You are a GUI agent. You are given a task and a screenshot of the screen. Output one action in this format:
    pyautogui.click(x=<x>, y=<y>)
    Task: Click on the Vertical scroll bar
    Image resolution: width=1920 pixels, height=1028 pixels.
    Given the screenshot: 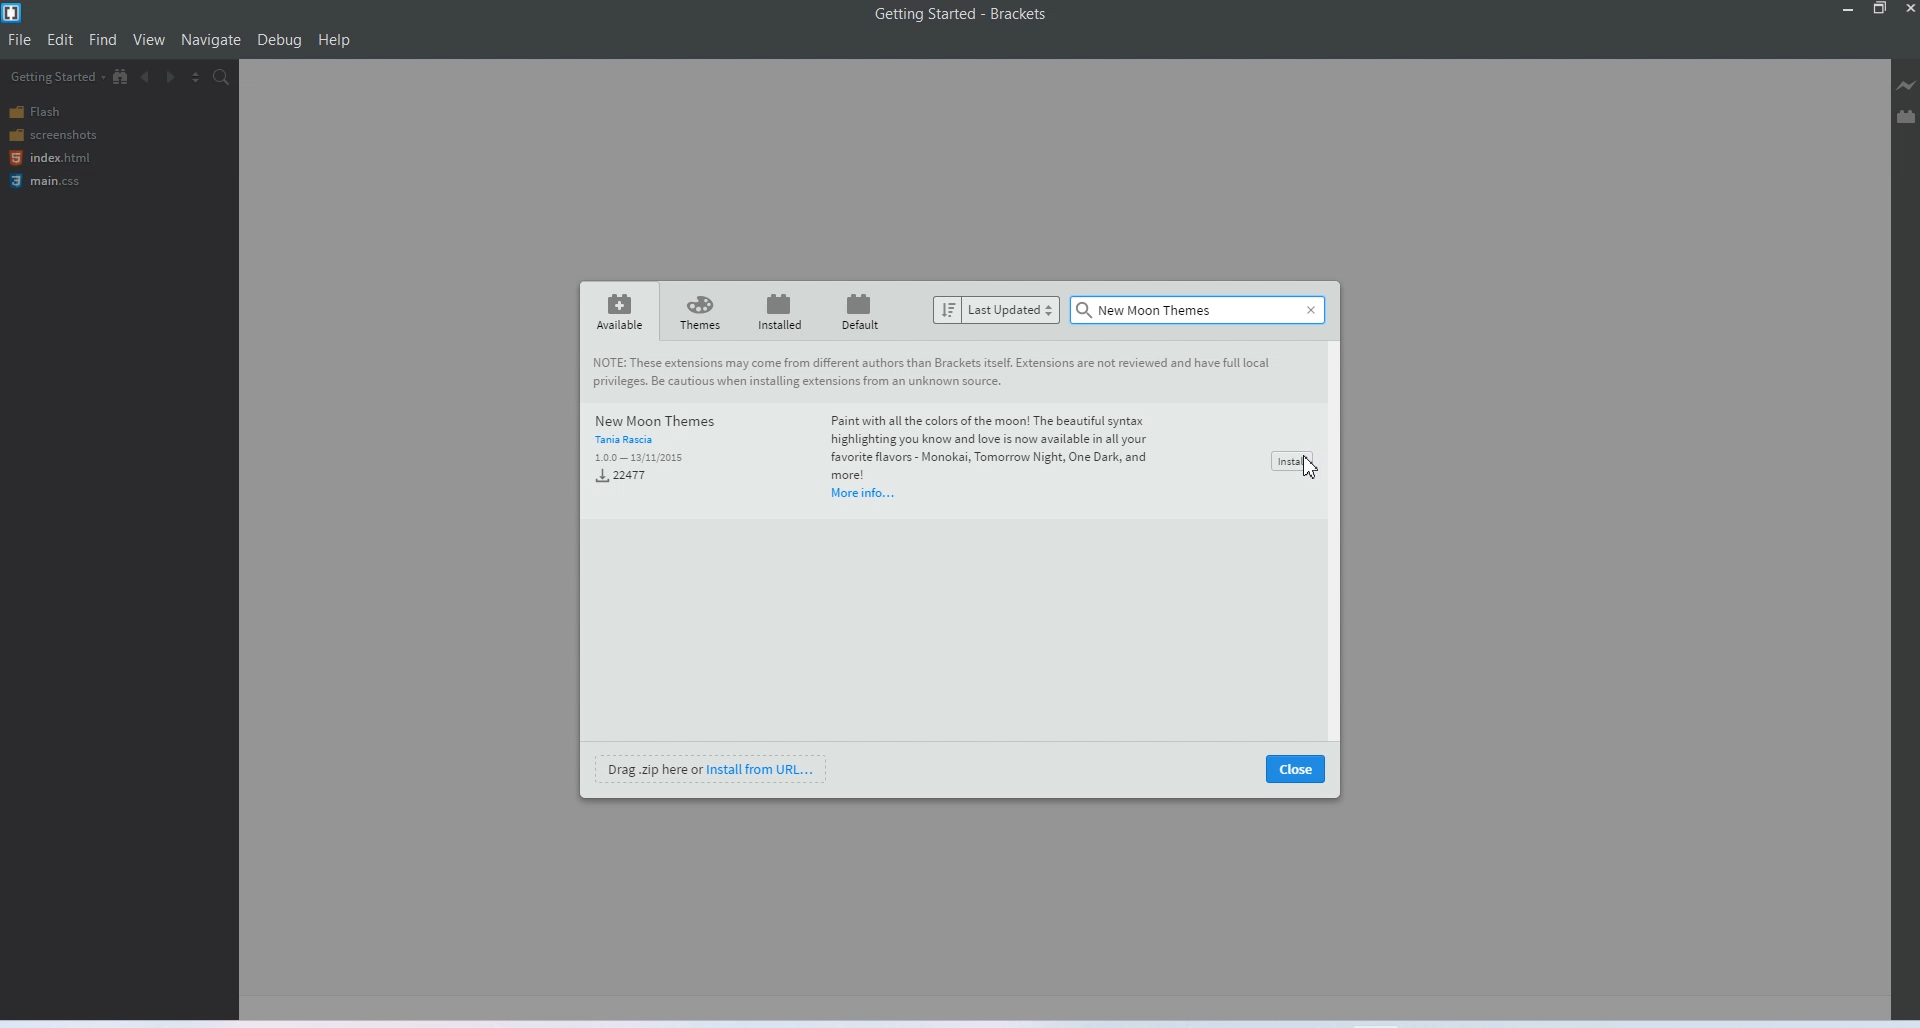 What is the action you would take?
    pyautogui.click(x=1337, y=537)
    